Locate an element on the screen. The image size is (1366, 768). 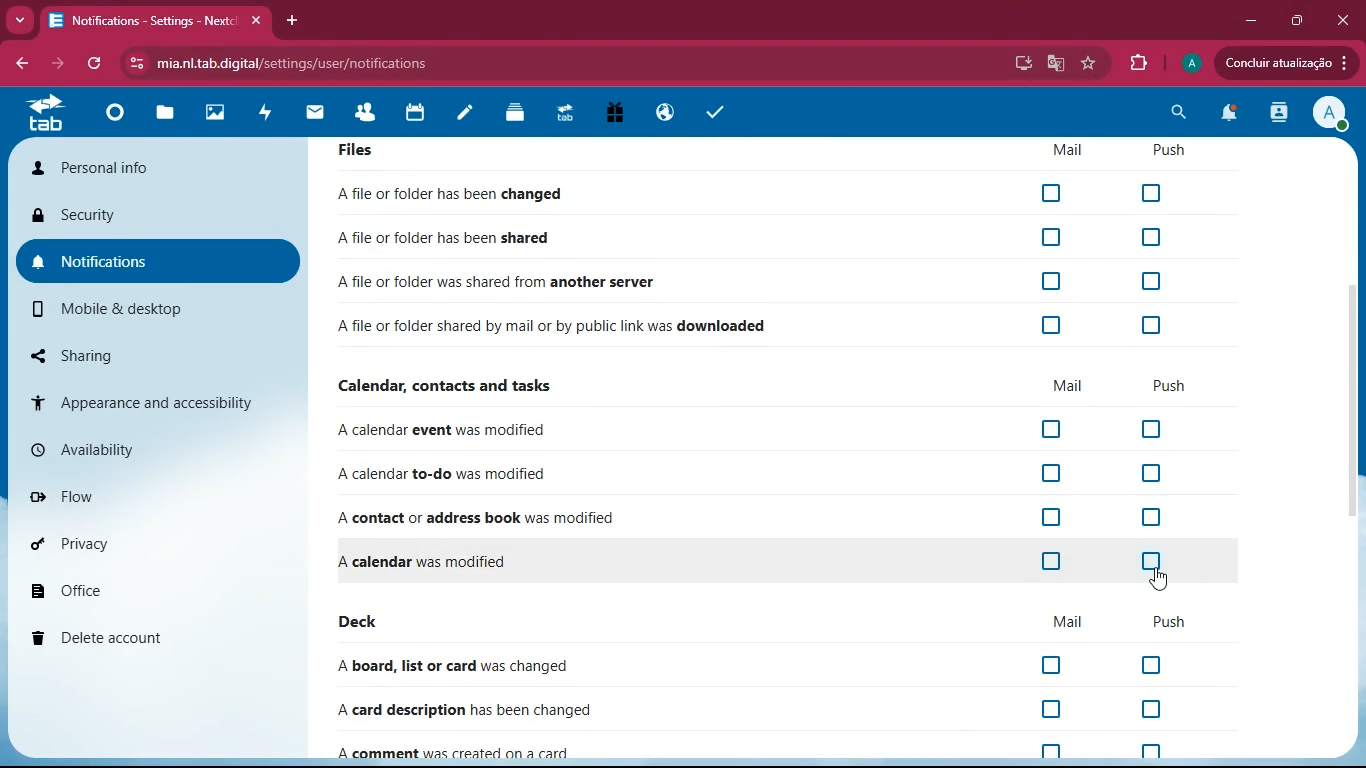
off is located at coordinates (1047, 473).